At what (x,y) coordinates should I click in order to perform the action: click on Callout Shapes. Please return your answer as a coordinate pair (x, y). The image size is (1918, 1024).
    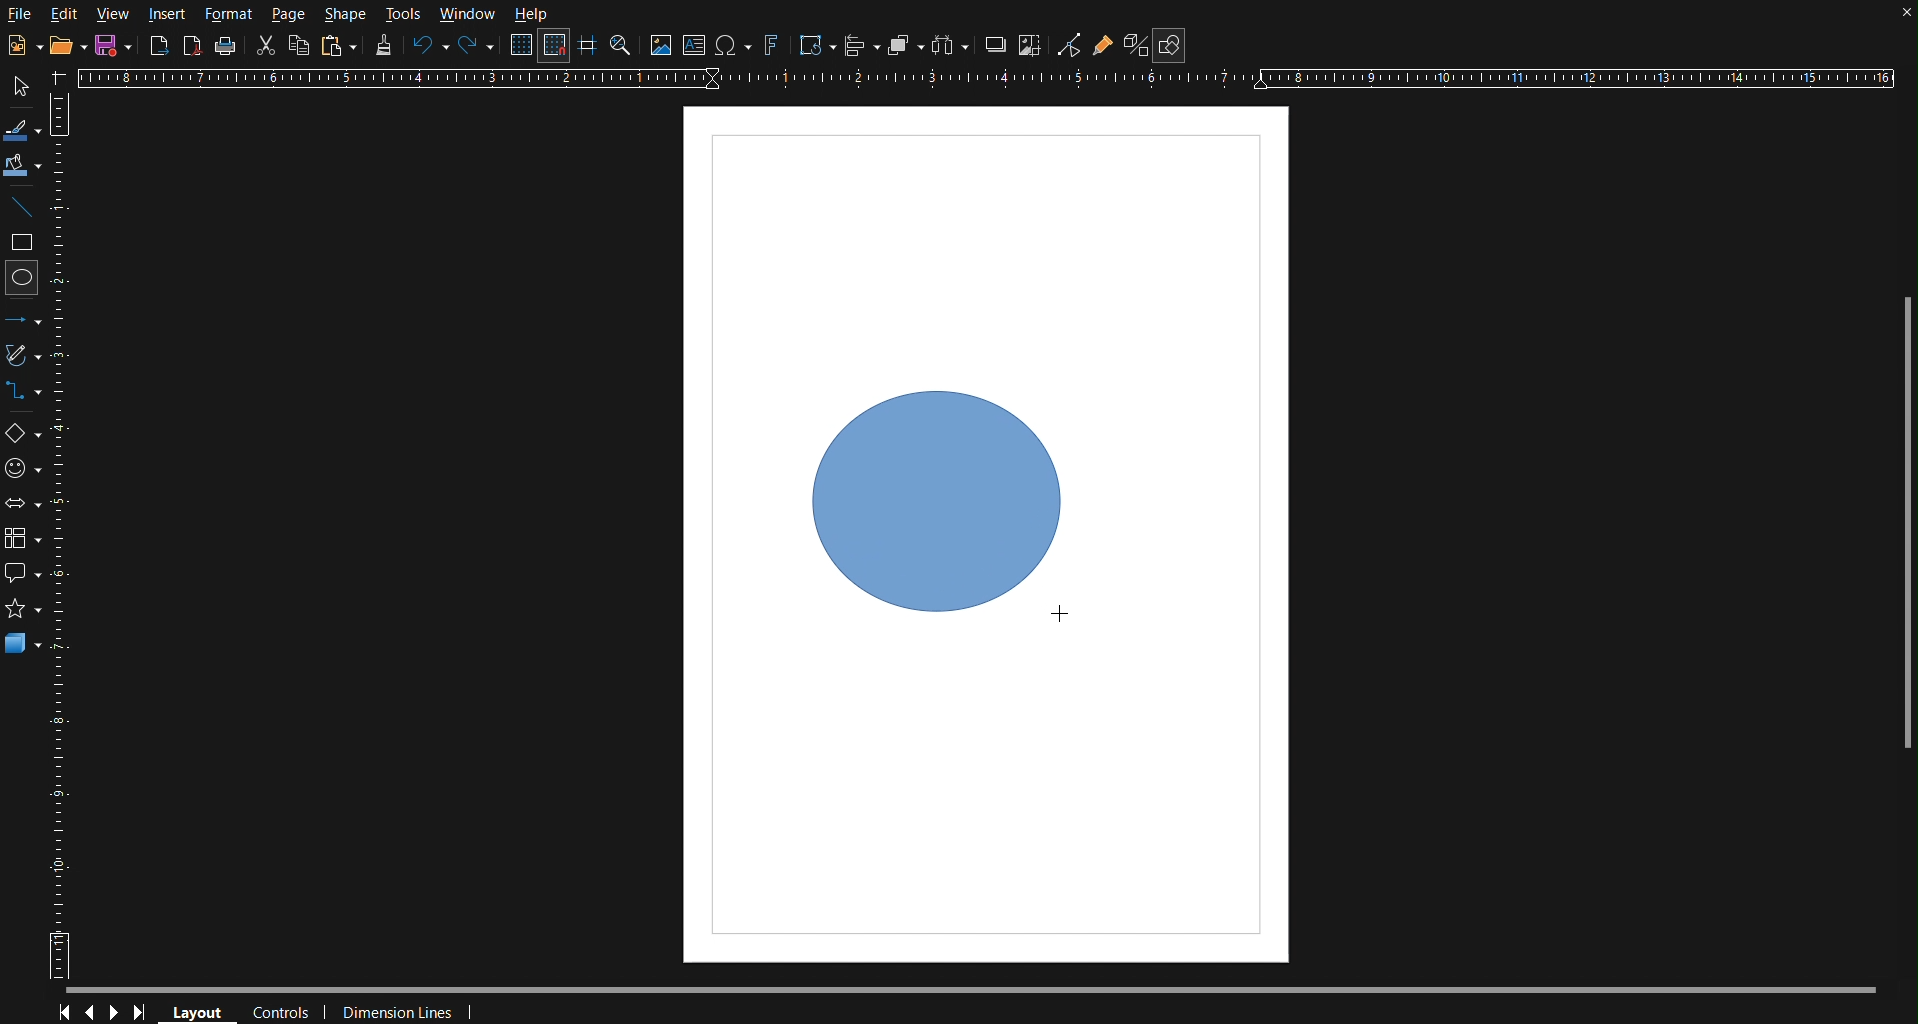
    Looking at the image, I should click on (23, 570).